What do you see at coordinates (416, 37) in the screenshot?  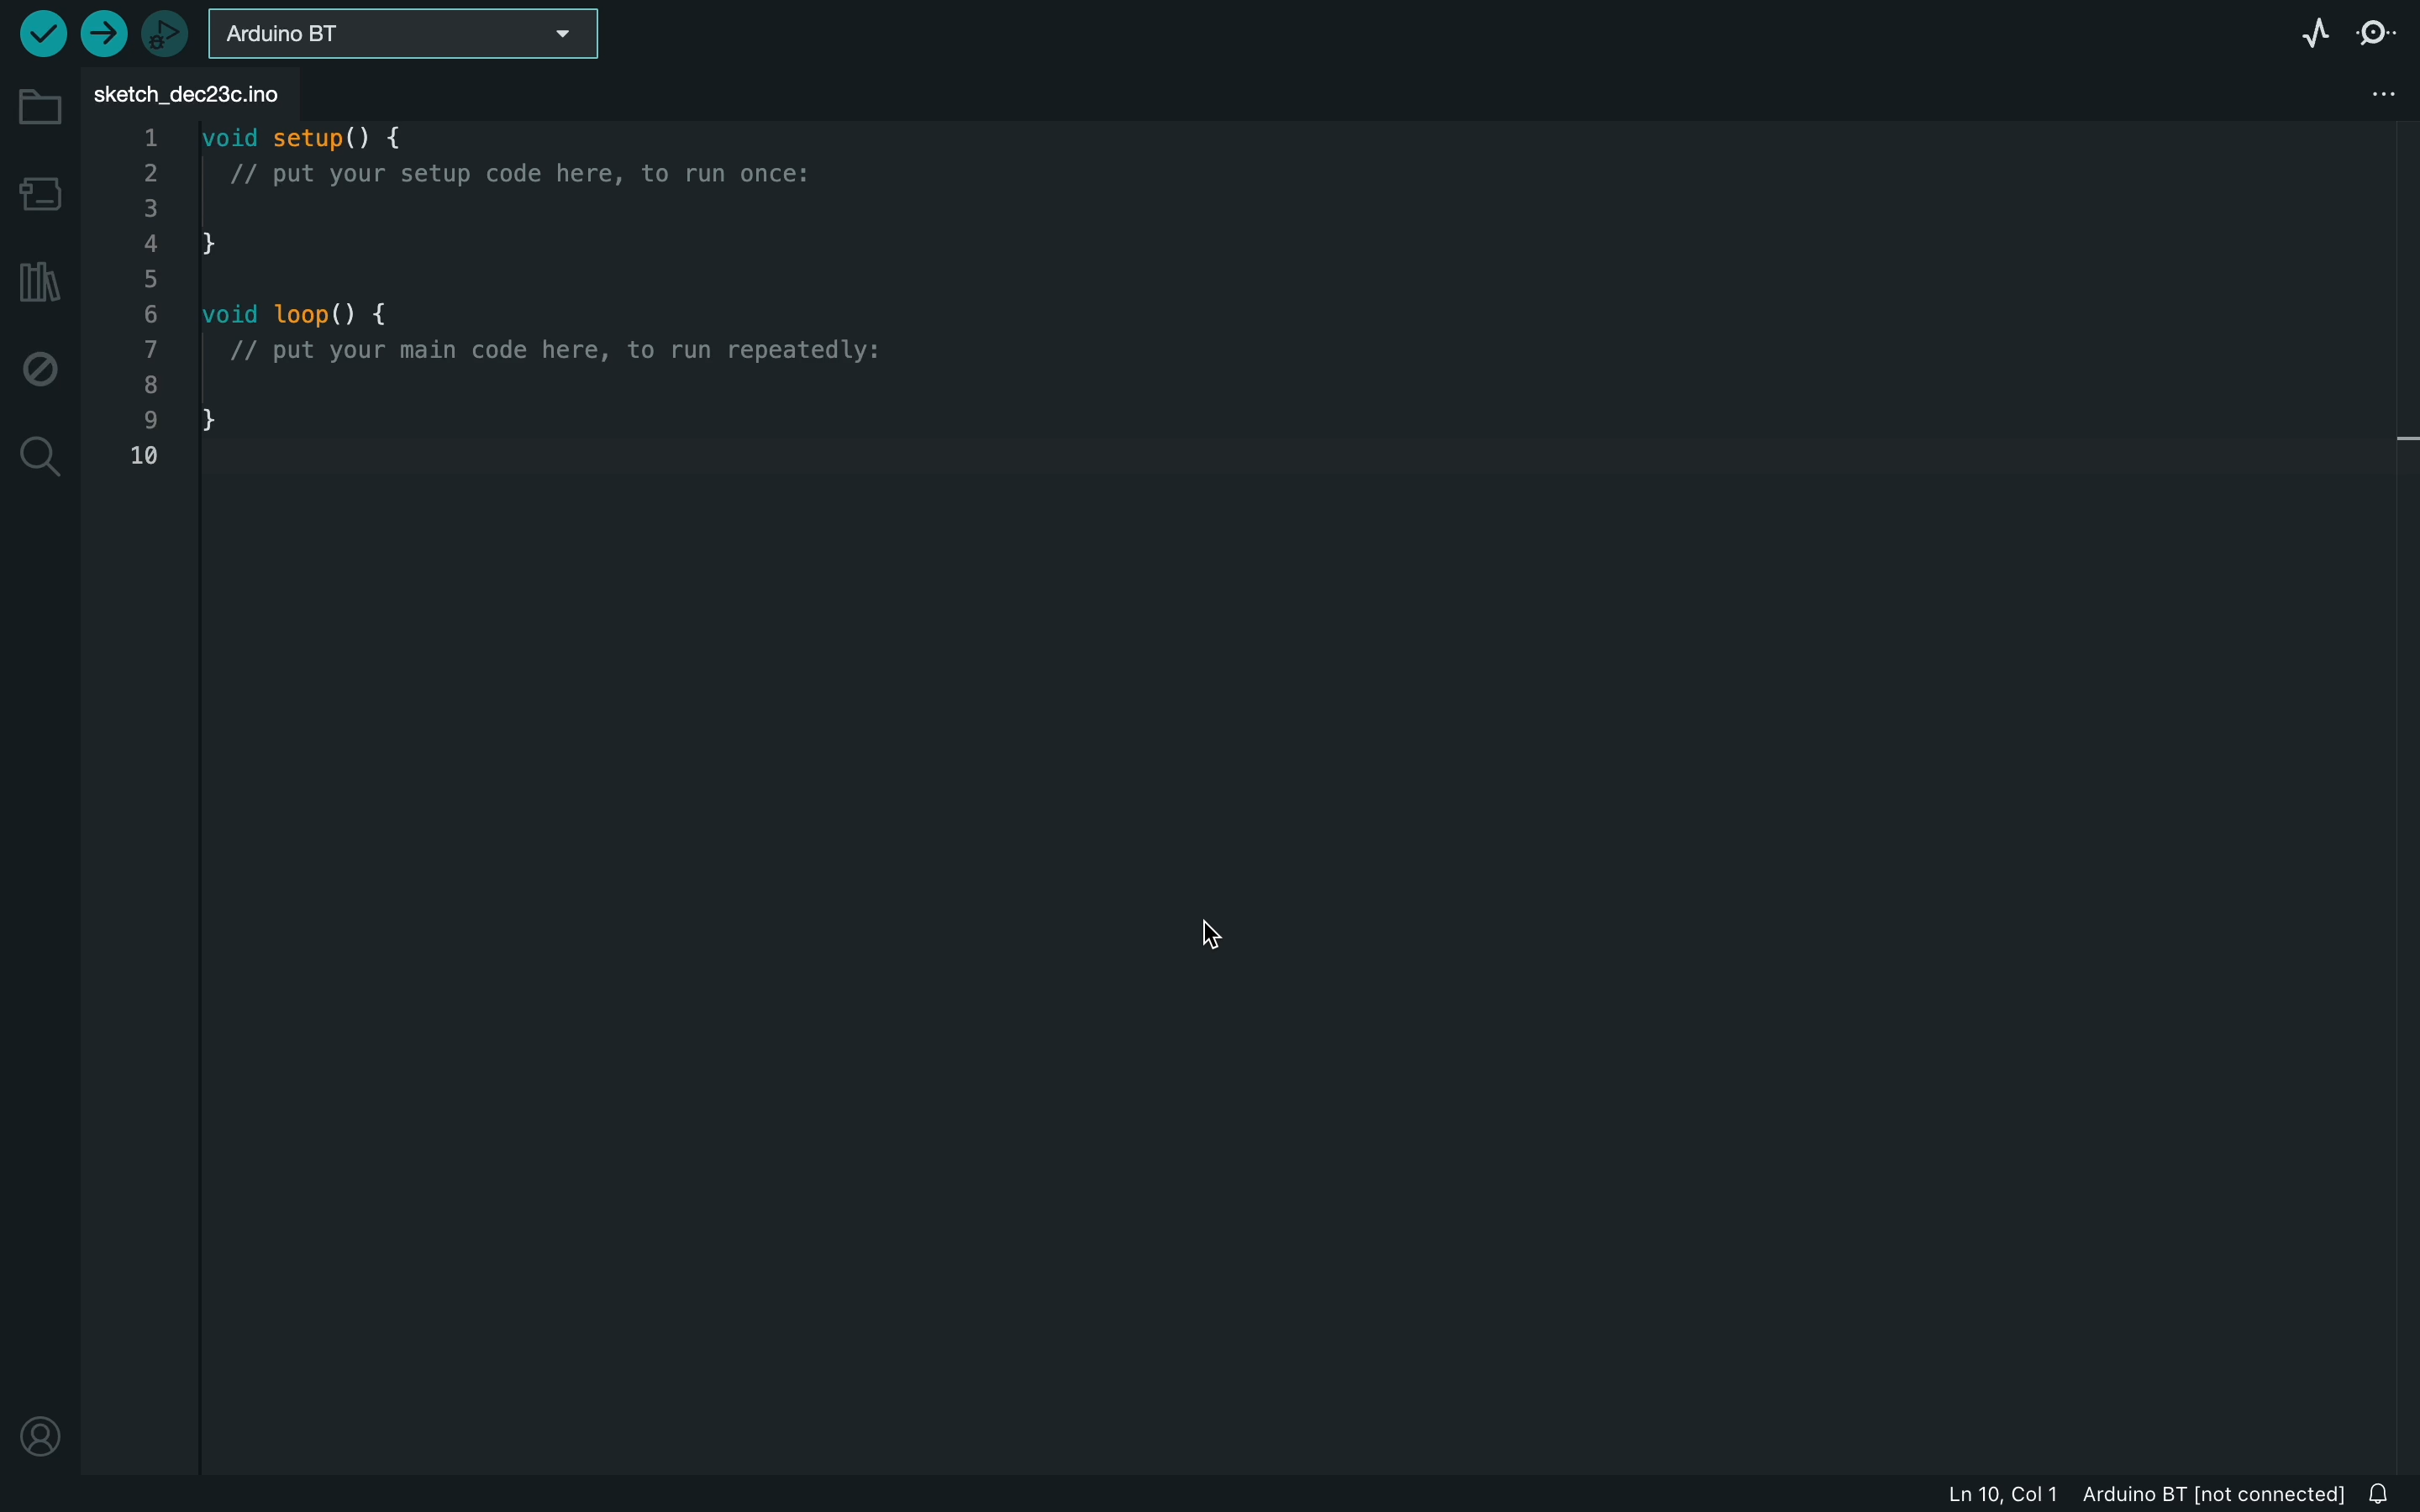 I see `board selecter` at bounding box center [416, 37].